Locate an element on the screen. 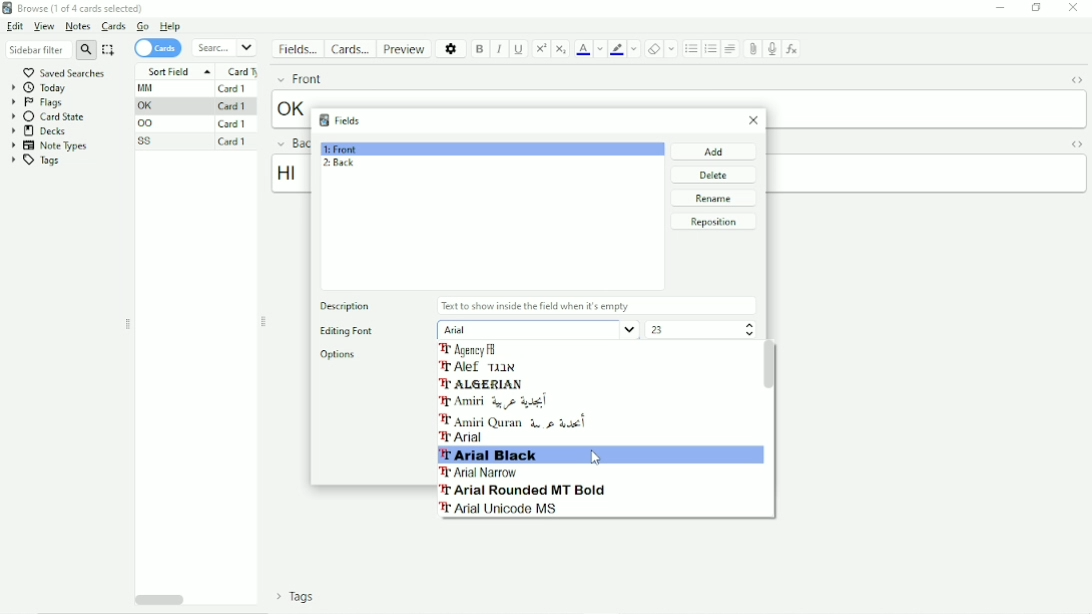  23 is located at coordinates (661, 332).